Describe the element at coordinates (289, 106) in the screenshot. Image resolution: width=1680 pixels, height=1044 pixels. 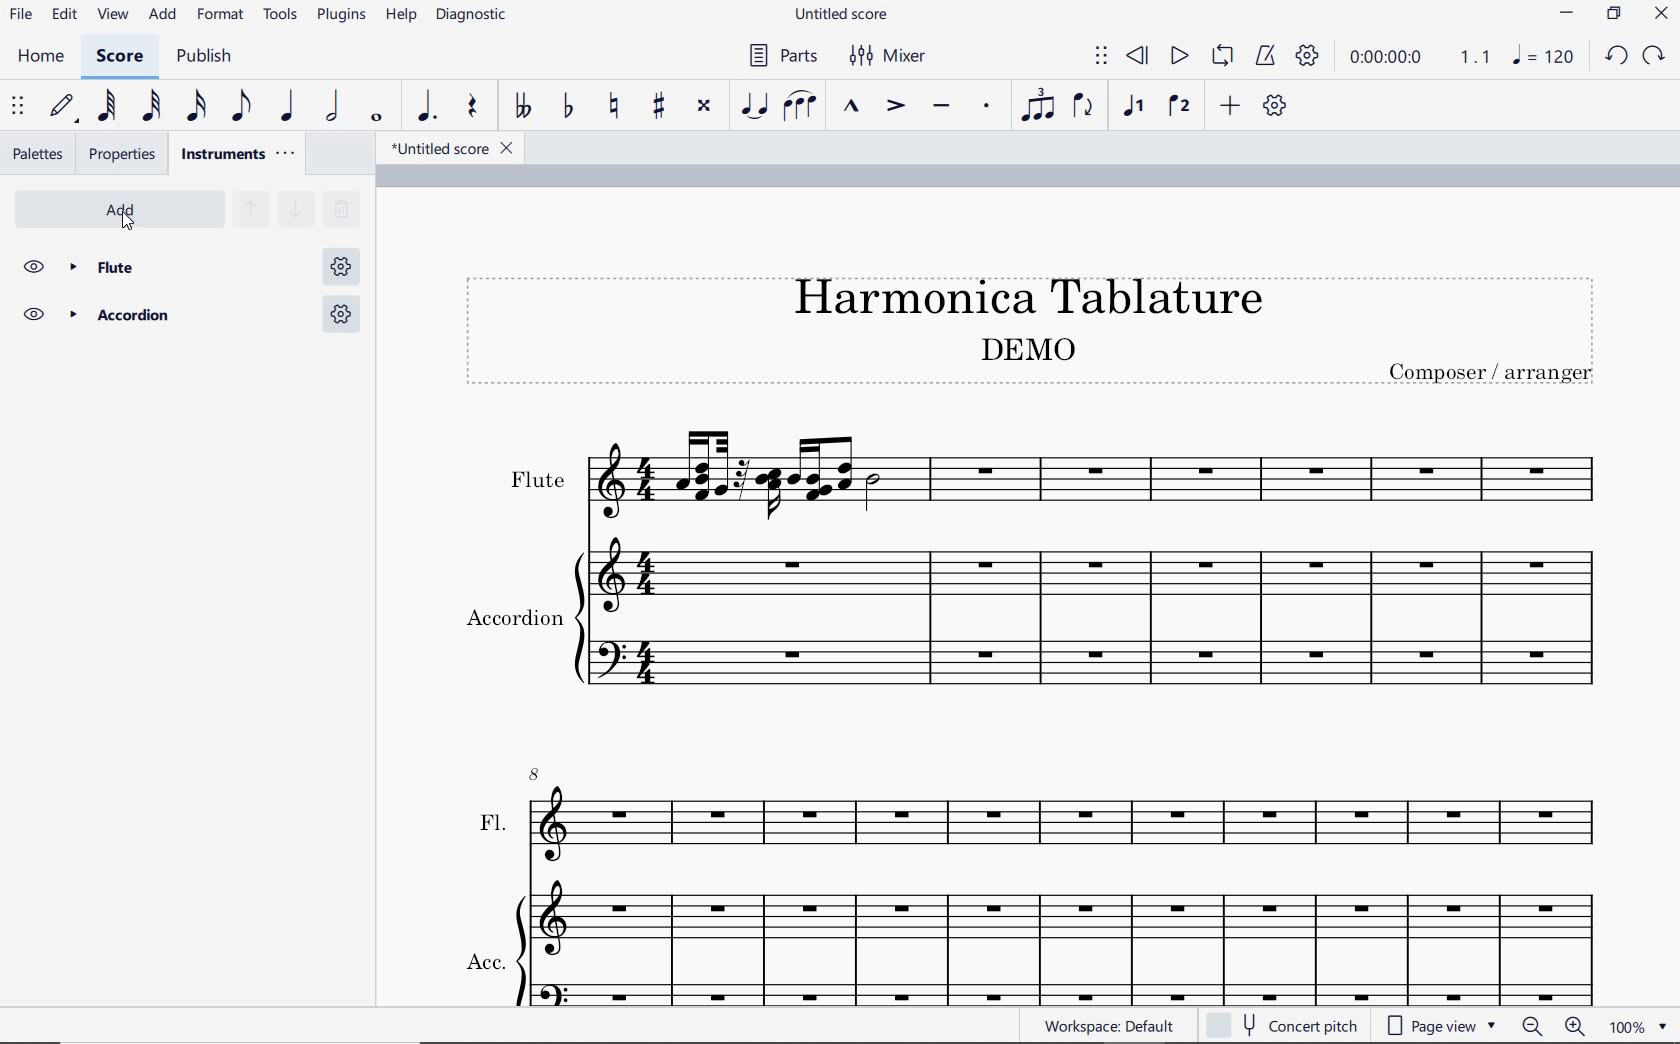
I see `quarter note` at that location.